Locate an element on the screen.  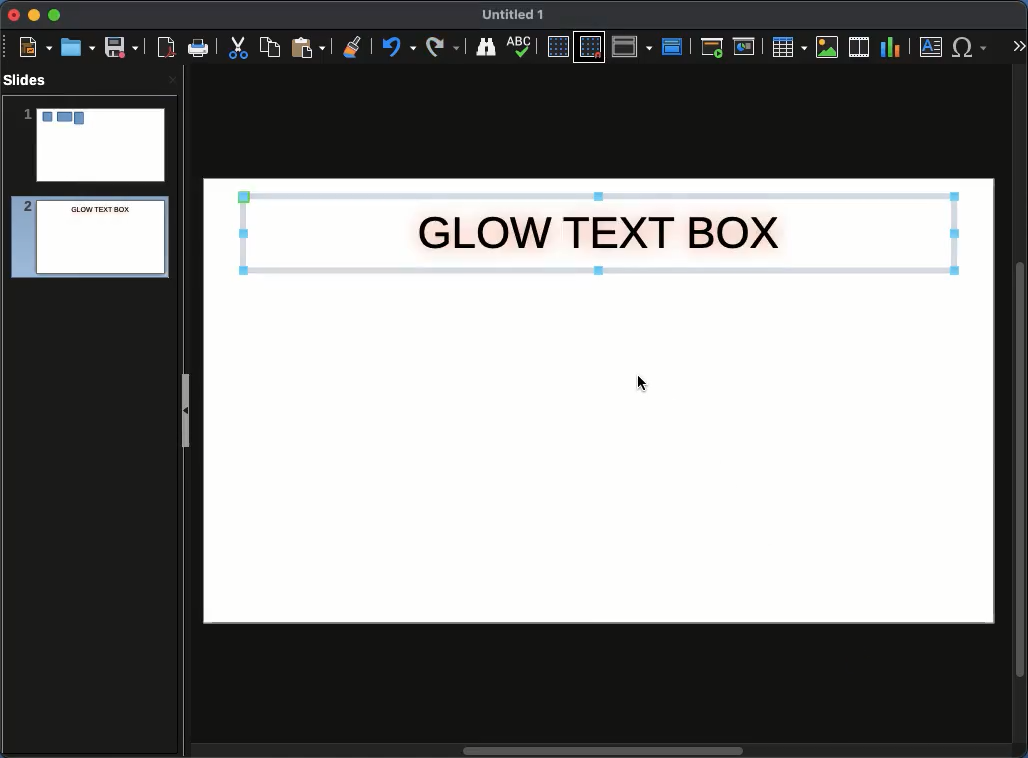
Display views is located at coordinates (635, 45).